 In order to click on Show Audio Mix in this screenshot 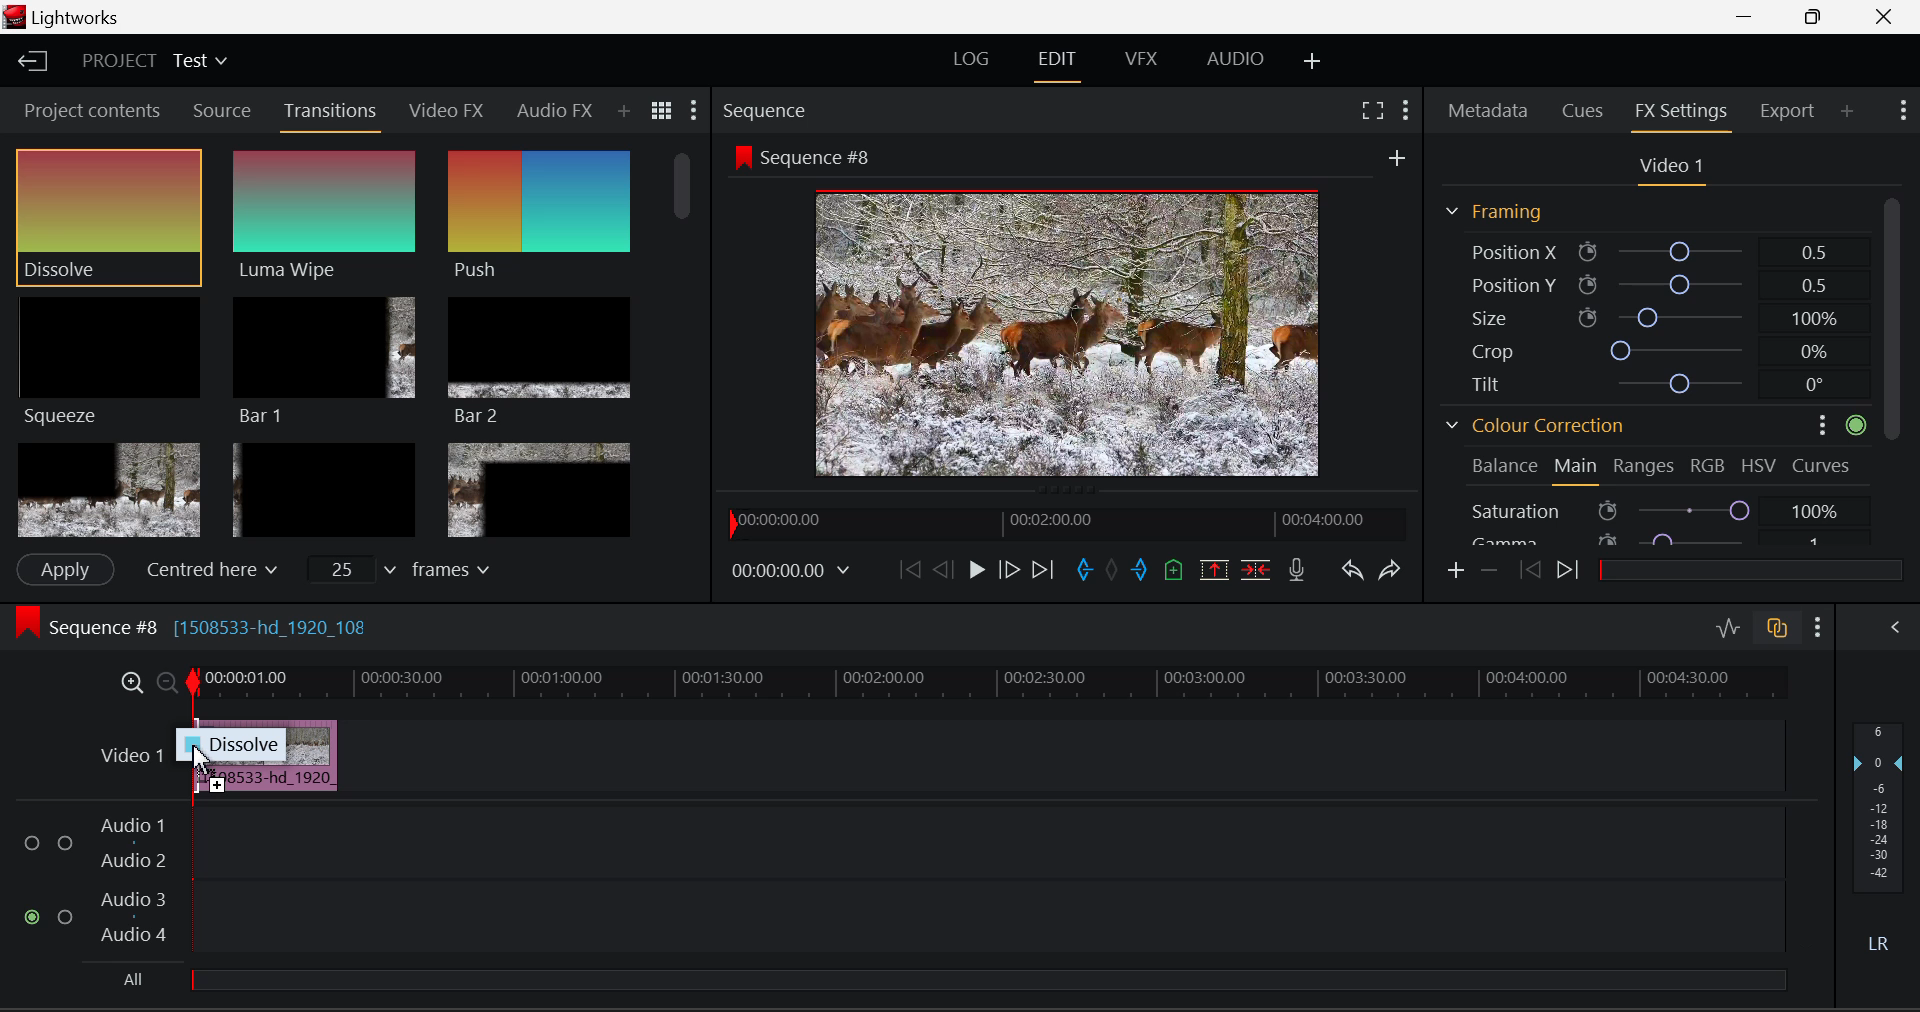, I will do `click(1895, 627)`.